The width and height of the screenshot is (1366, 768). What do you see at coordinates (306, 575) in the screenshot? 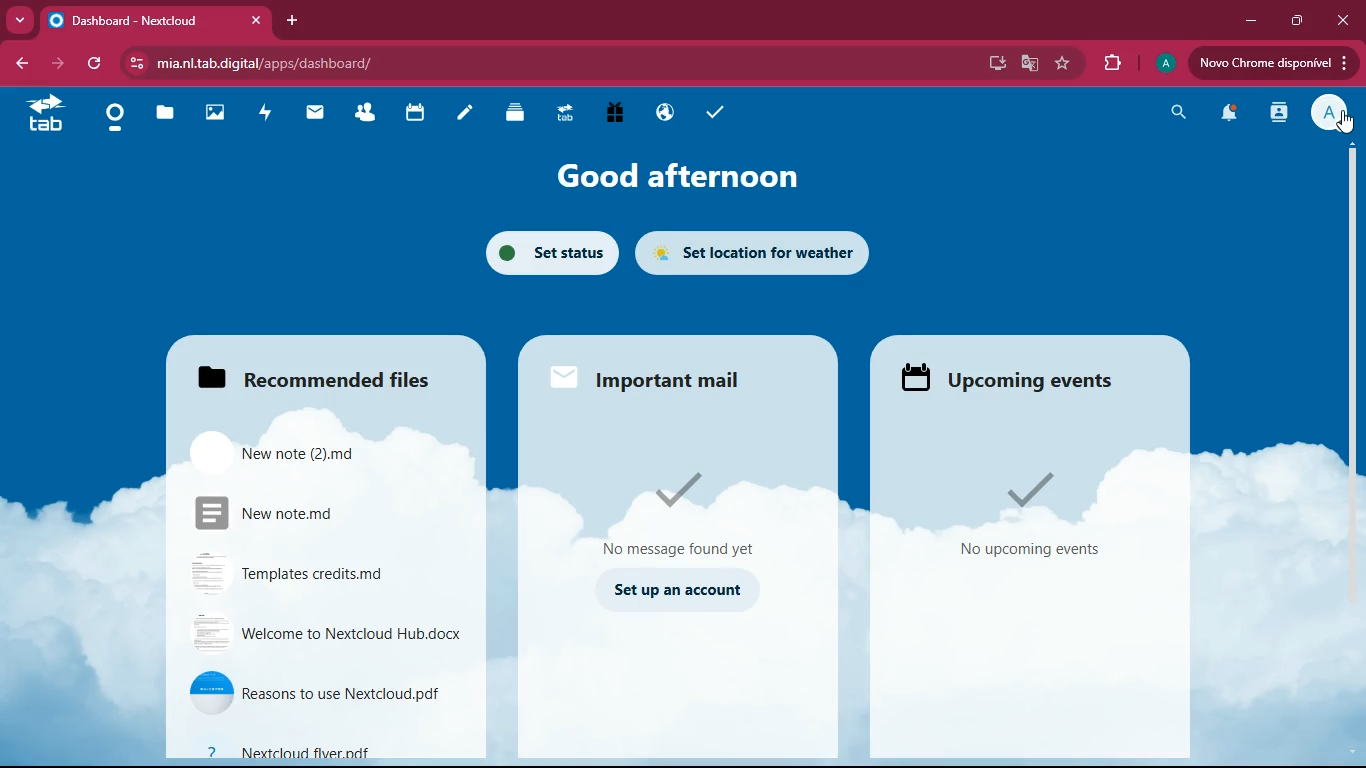
I see `file` at bounding box center [306, 575].